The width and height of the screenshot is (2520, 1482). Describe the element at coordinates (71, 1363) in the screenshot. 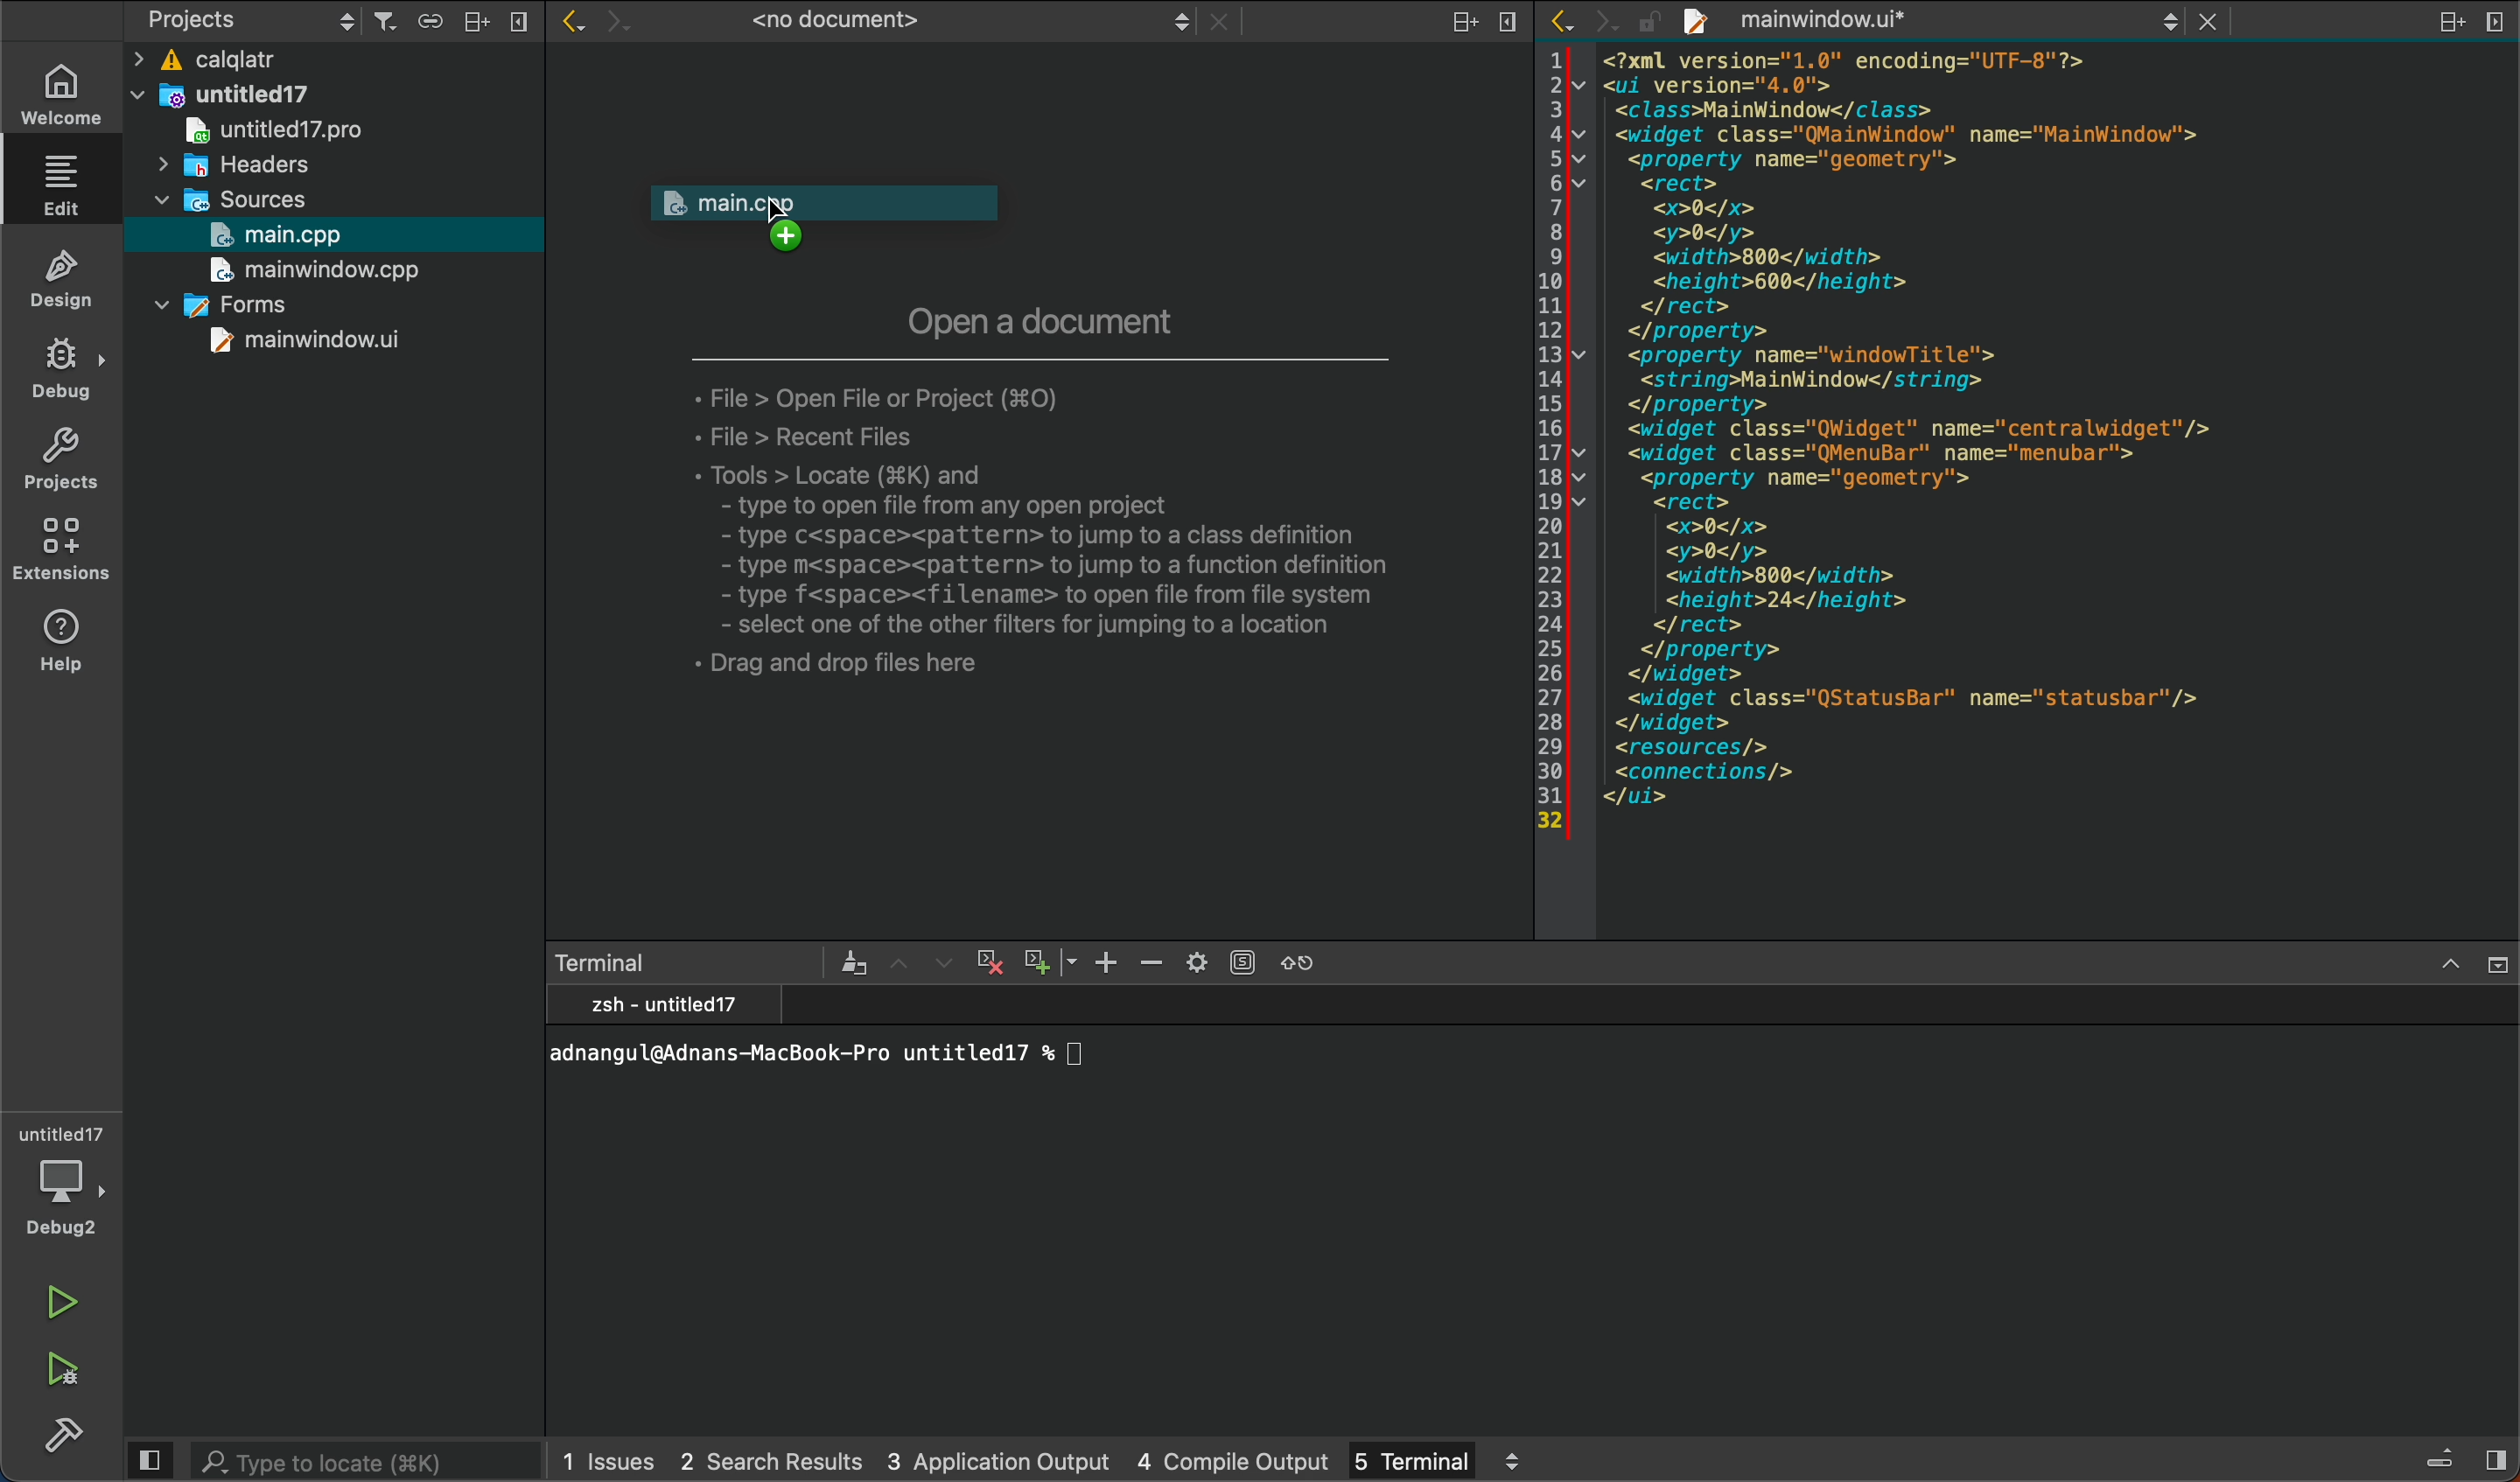

I see `run and debug` at that location.